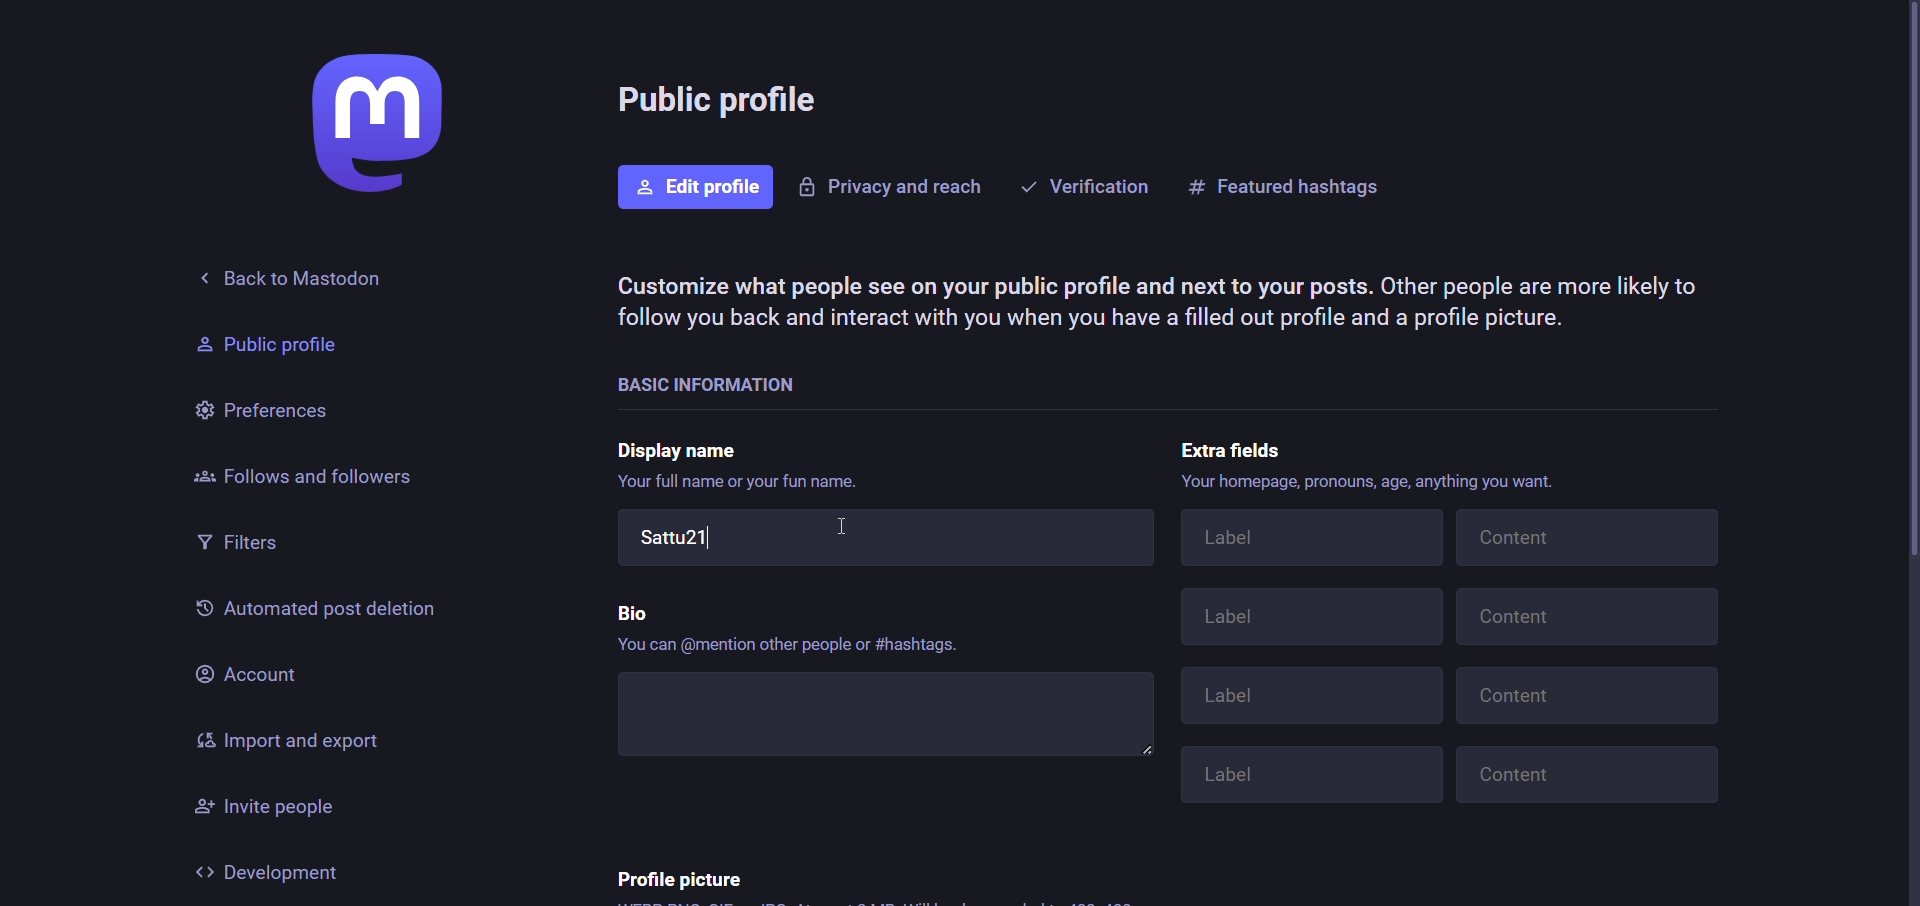 Image resolution: width=1920 pixels, height=906 pixels. Describe the element at coordinates (278, 808) in the screenshot. I see `invite people` at that location.